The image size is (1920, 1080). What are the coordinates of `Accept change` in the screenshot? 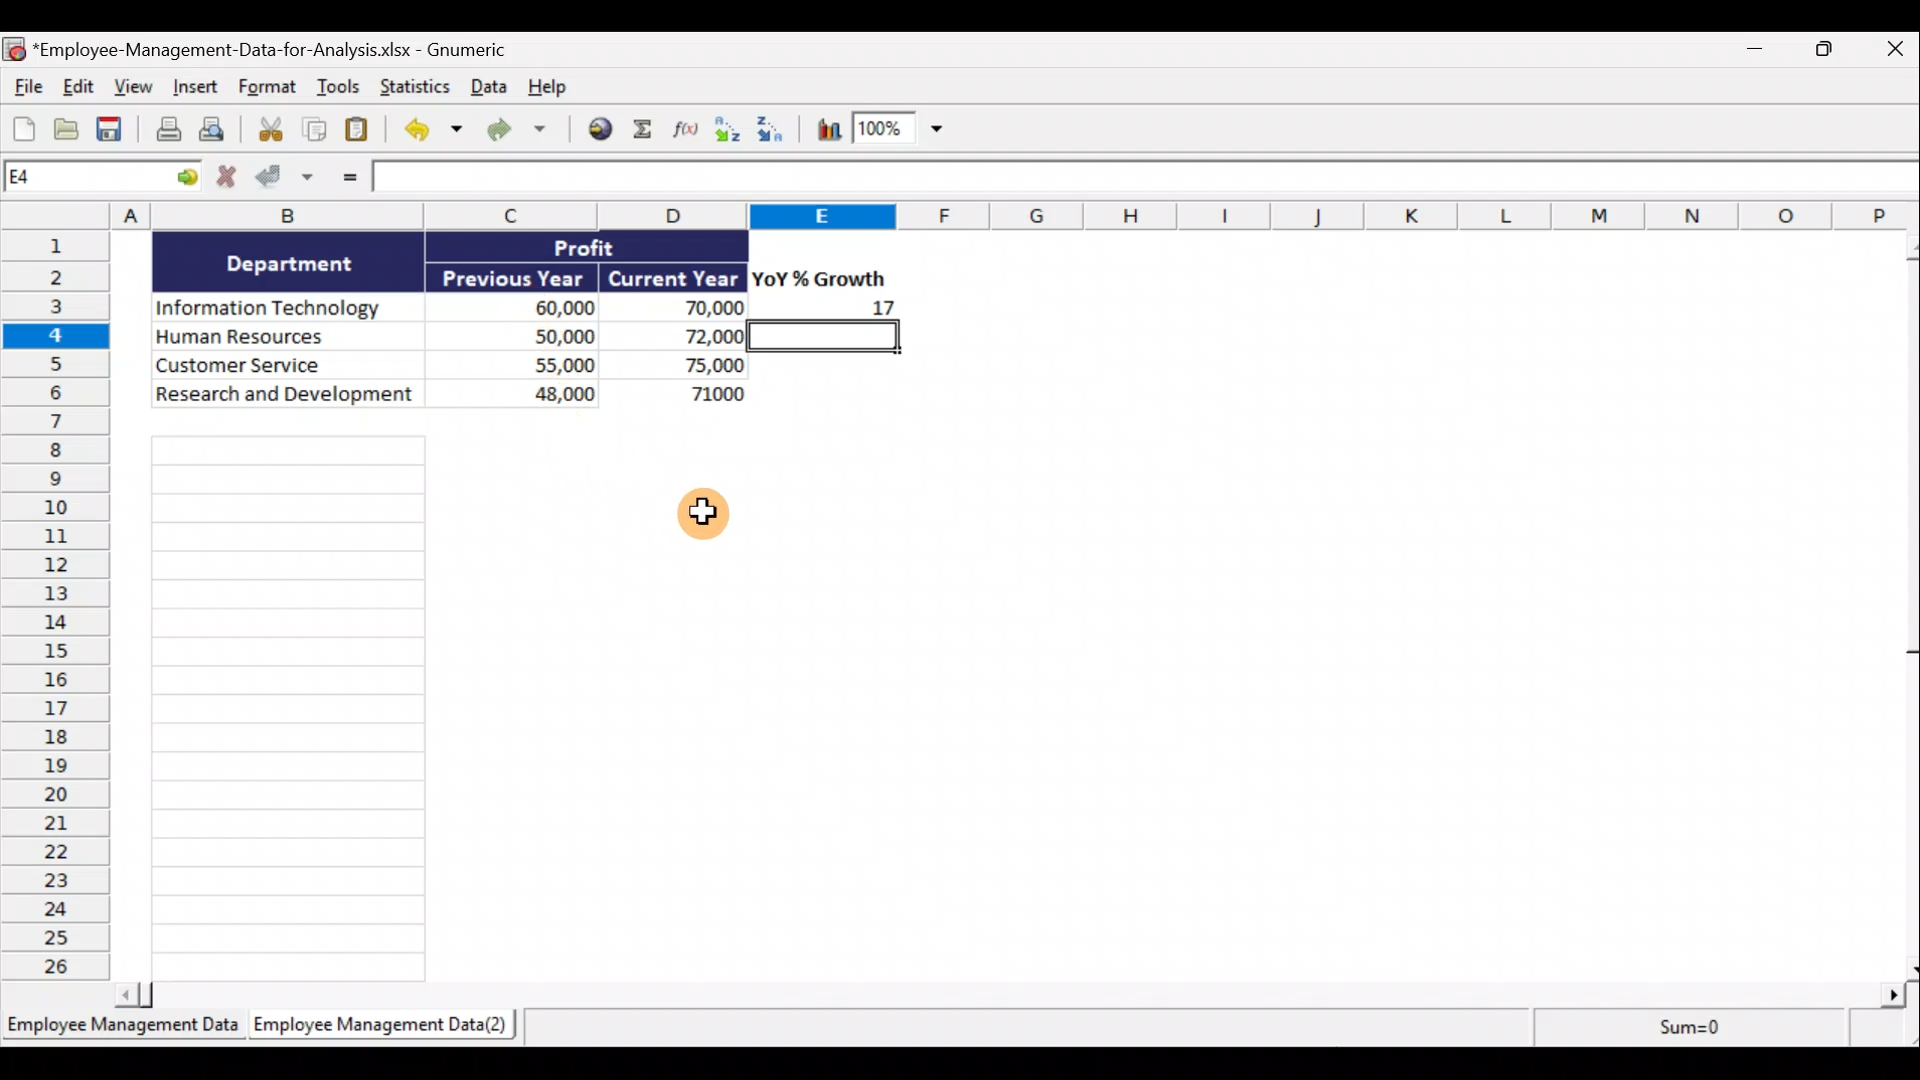 It's located at (292, 181).